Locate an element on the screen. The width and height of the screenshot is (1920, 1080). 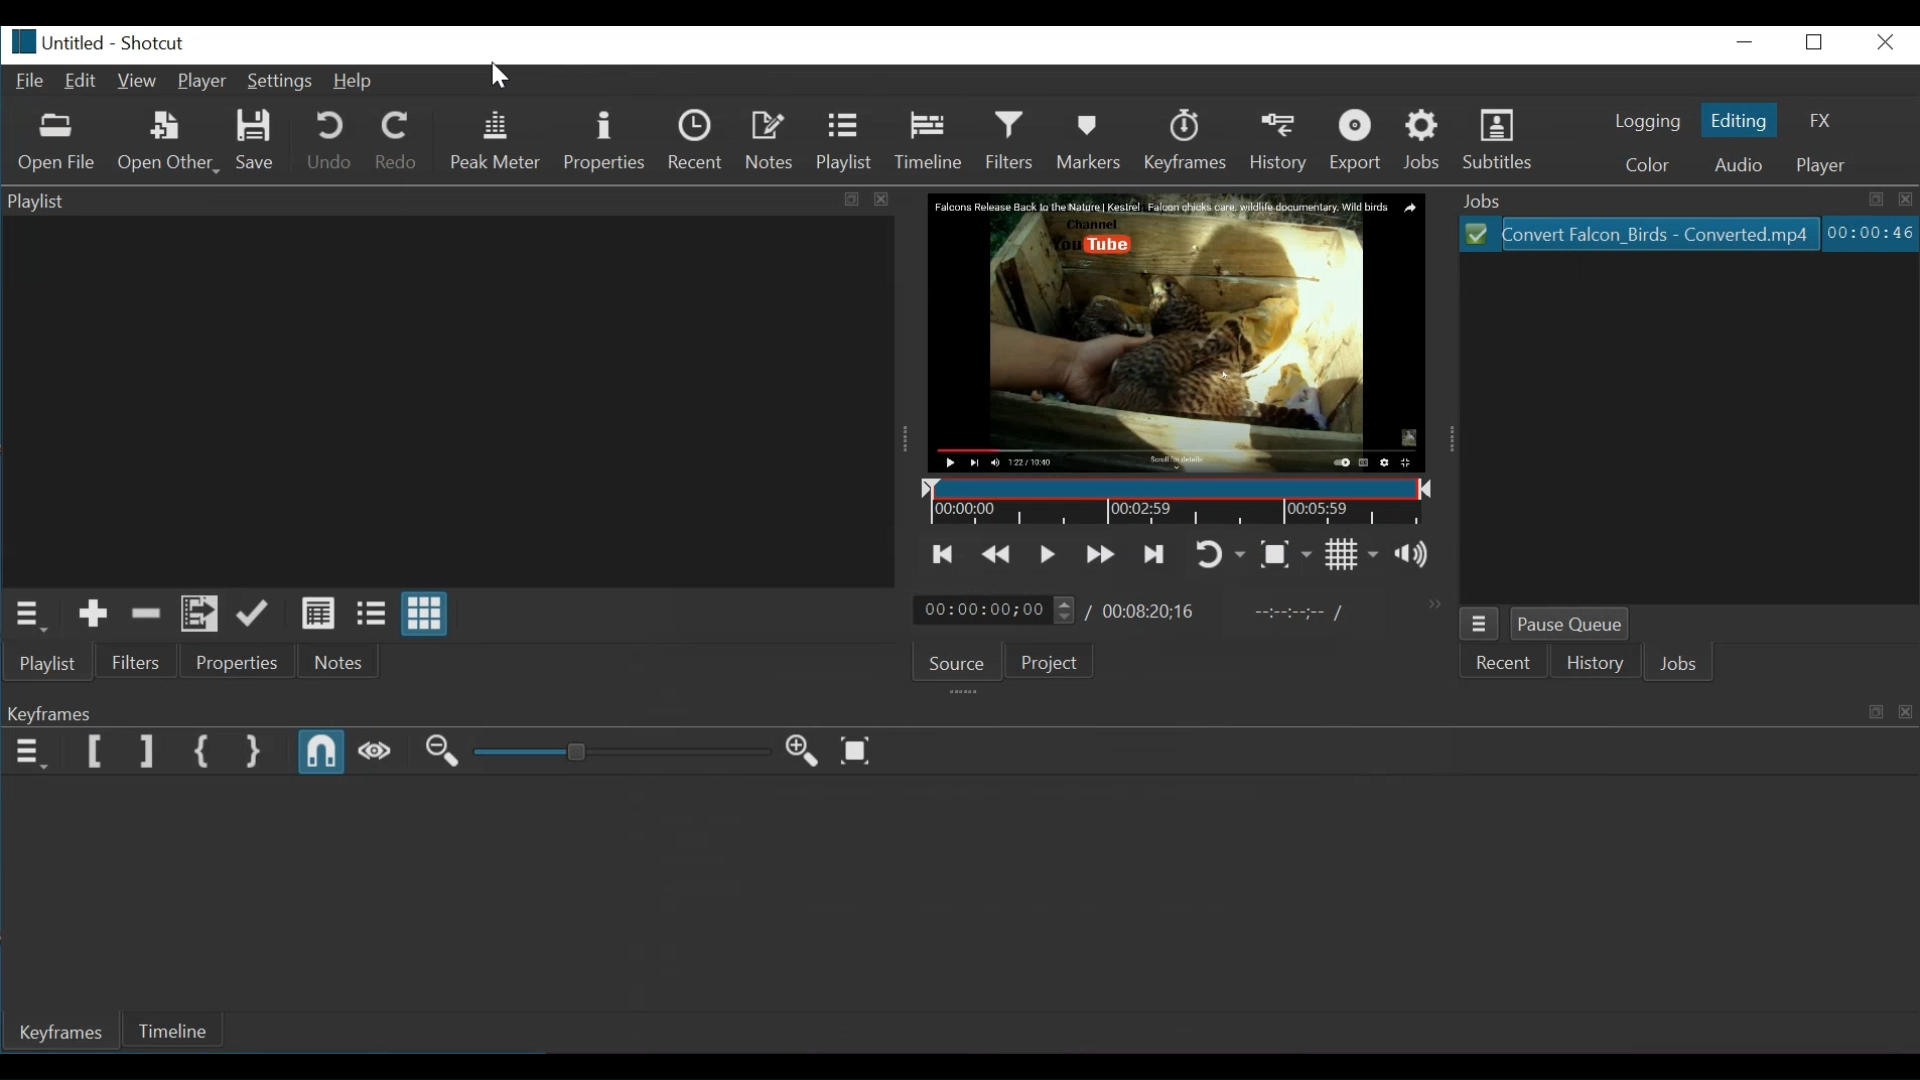
View is located at coordinates (140, 82).